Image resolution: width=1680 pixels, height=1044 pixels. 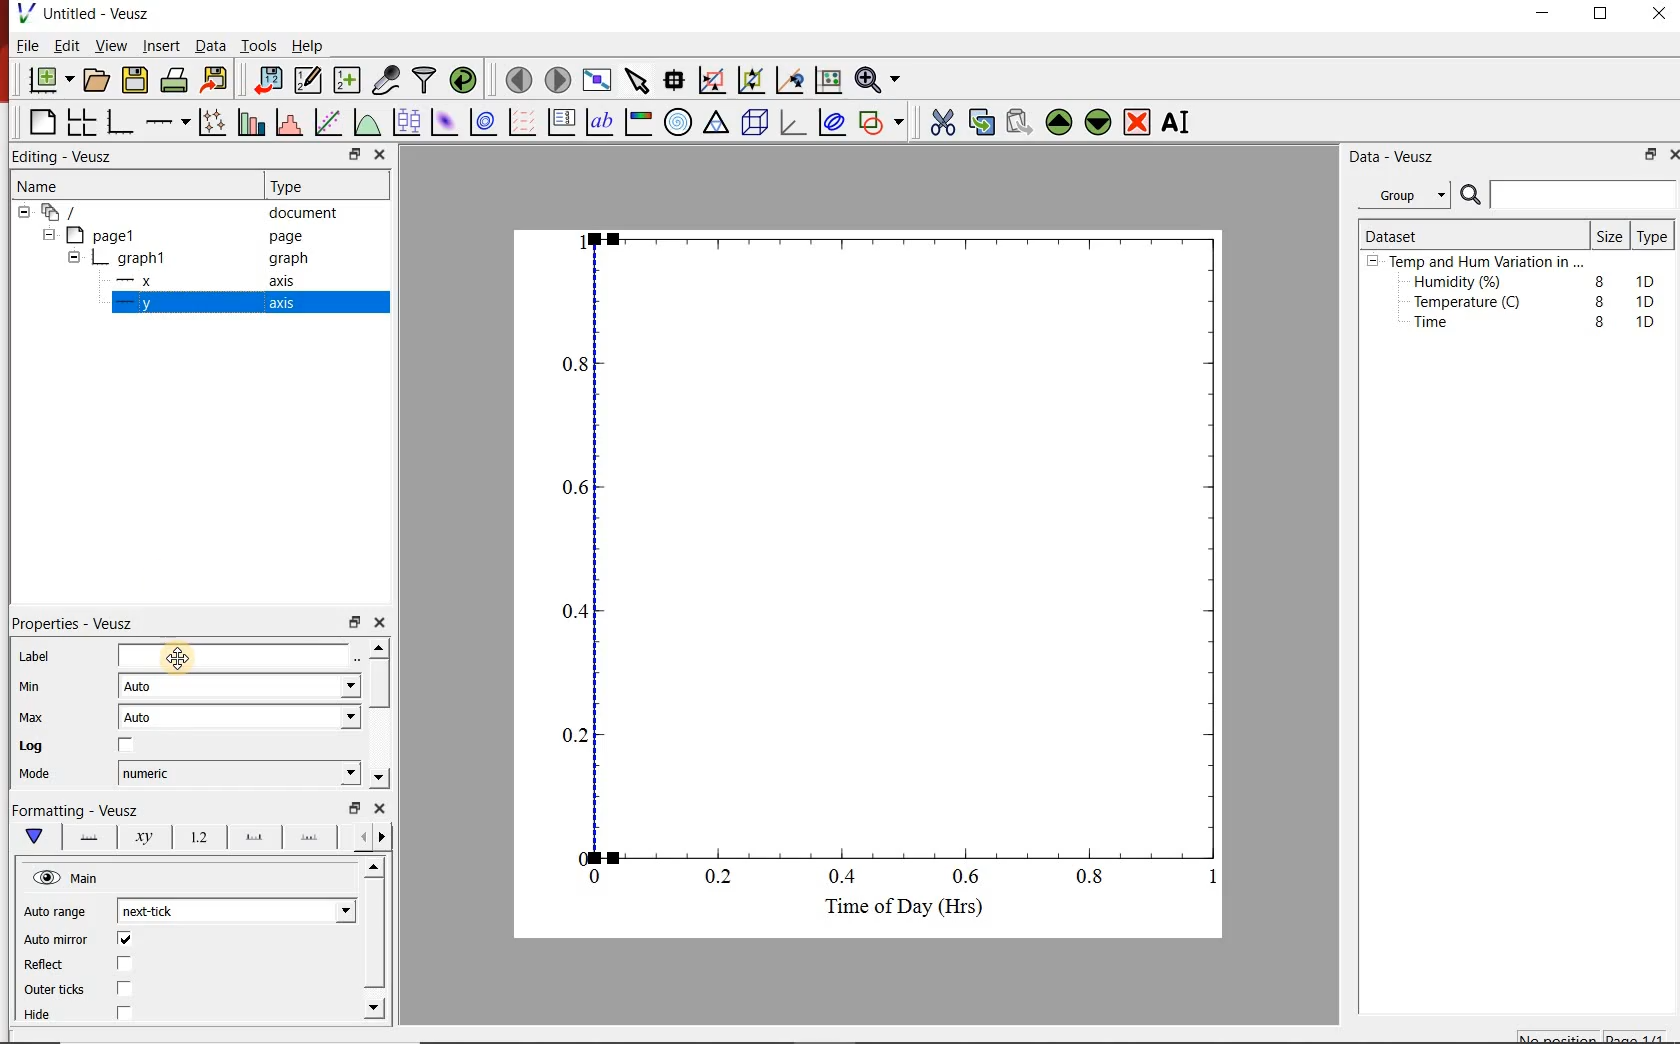 What do you see at coordinates (178, 654) in the screenshot?
I see `Label` at bounding box center [178, 654].